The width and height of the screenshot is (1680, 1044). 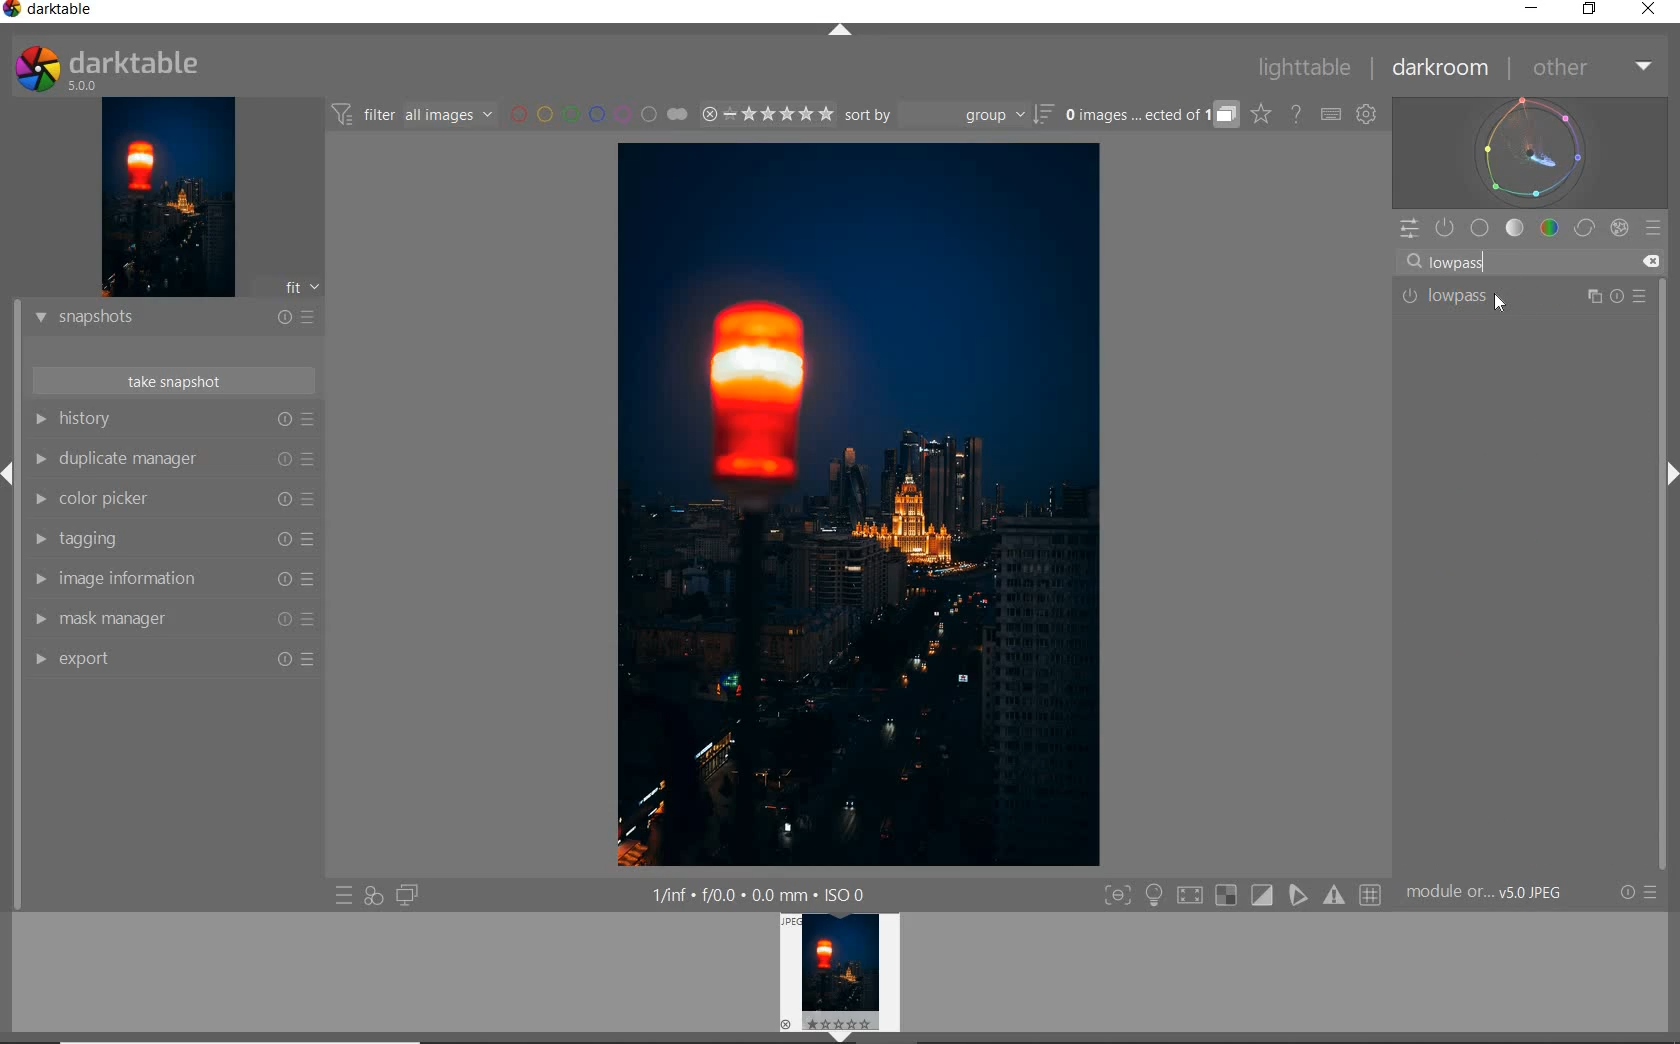 What do you see at coordinates (372, 896) in the screenshot?
I see `QUICK ACCESS FOR APPLYING ANY OF YOUR STYLES` at bounding box center [372, 896].